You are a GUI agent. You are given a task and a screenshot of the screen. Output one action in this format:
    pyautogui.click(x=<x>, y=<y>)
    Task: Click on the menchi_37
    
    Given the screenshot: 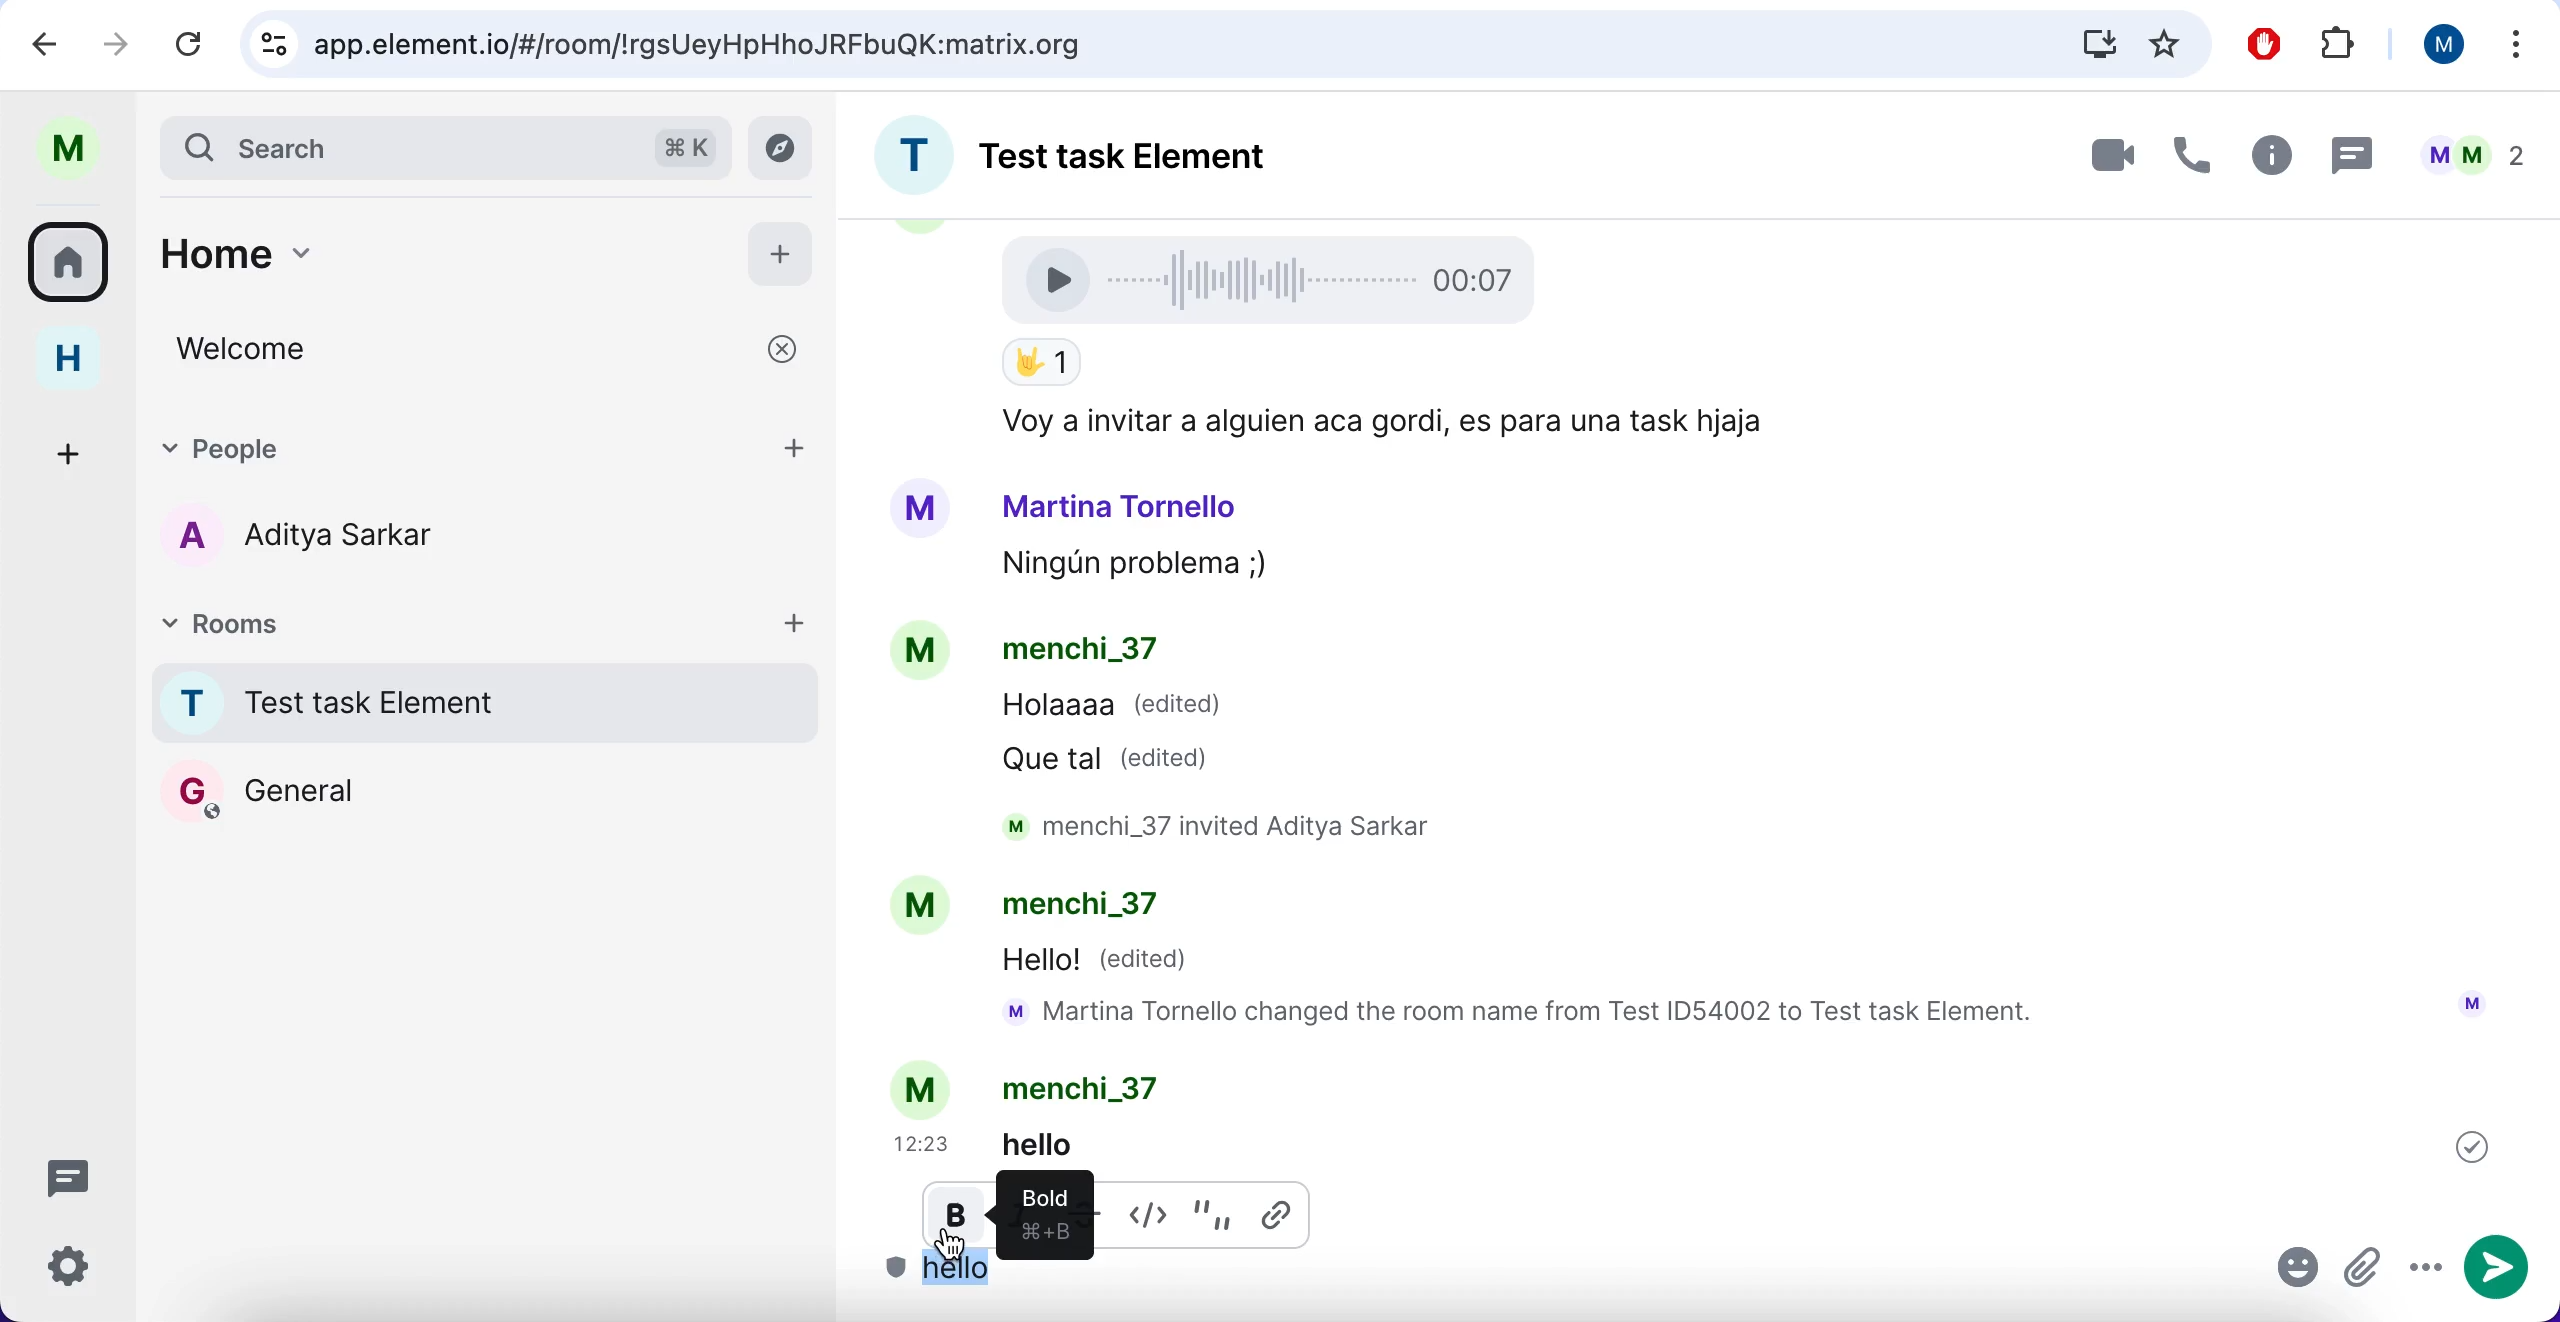 What is the action you would take?
    pyautogui.click(x=1097, y=909)
    